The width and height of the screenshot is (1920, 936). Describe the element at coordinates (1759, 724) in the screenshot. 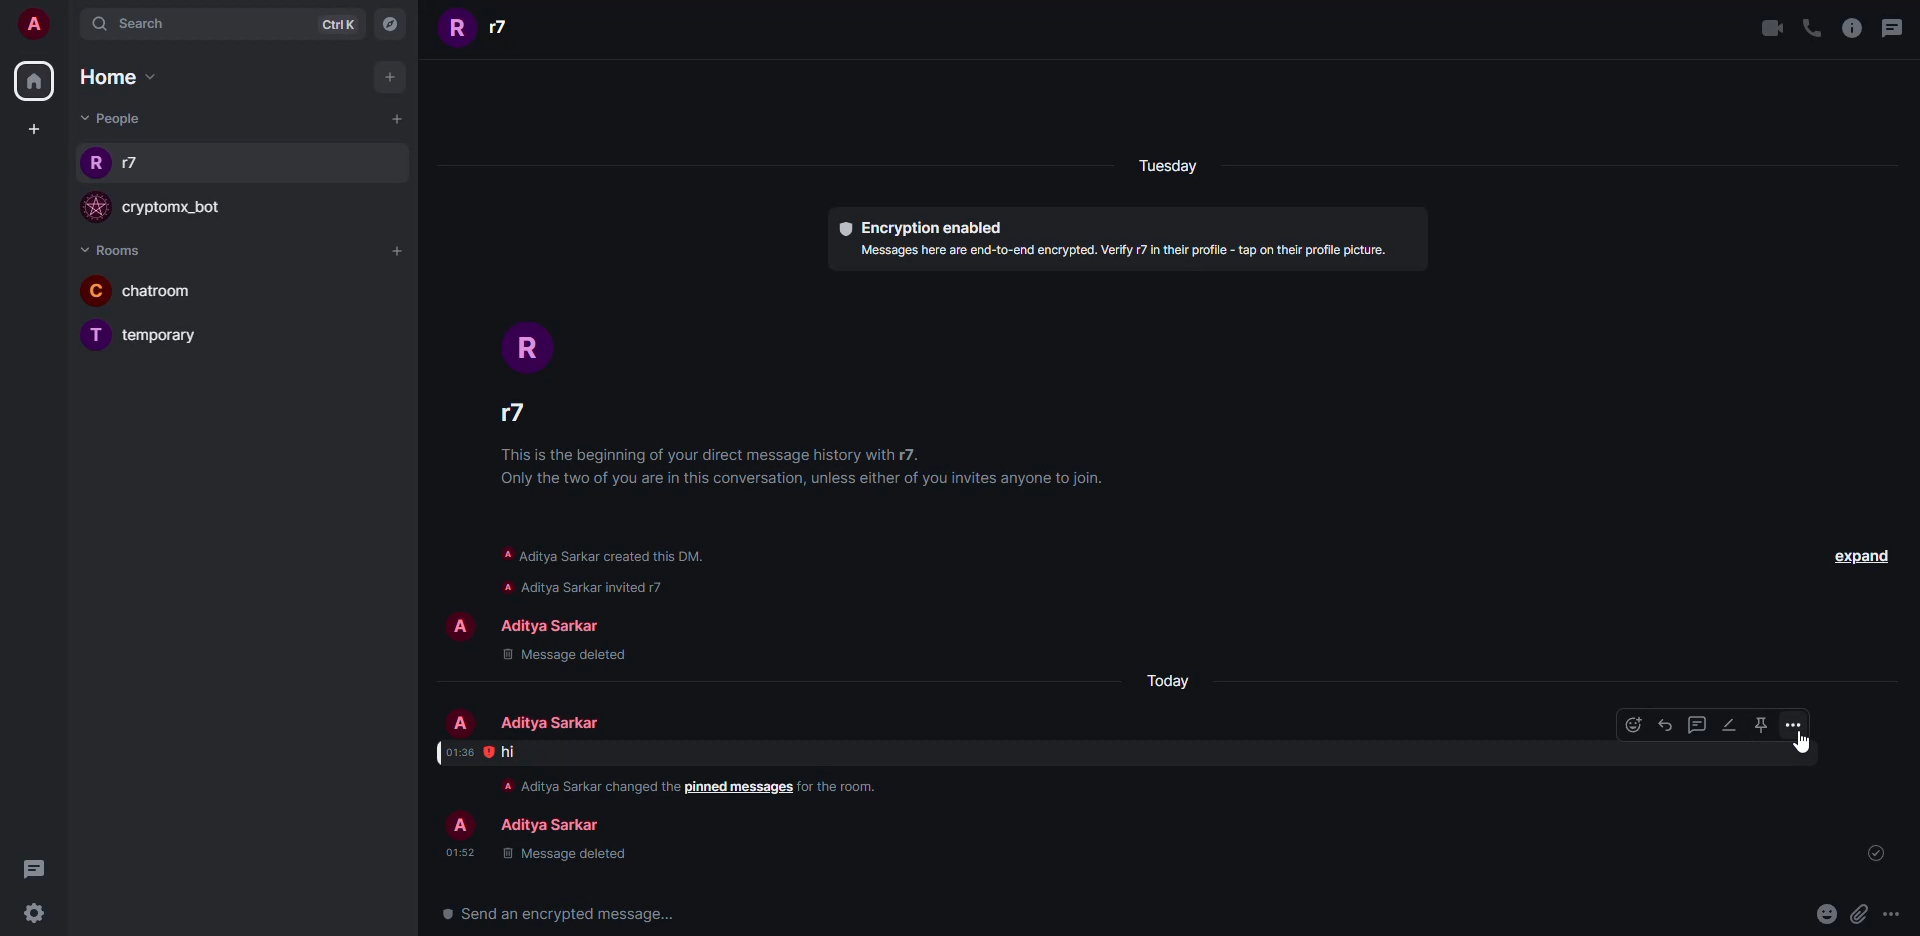

I see `pin` at that location.